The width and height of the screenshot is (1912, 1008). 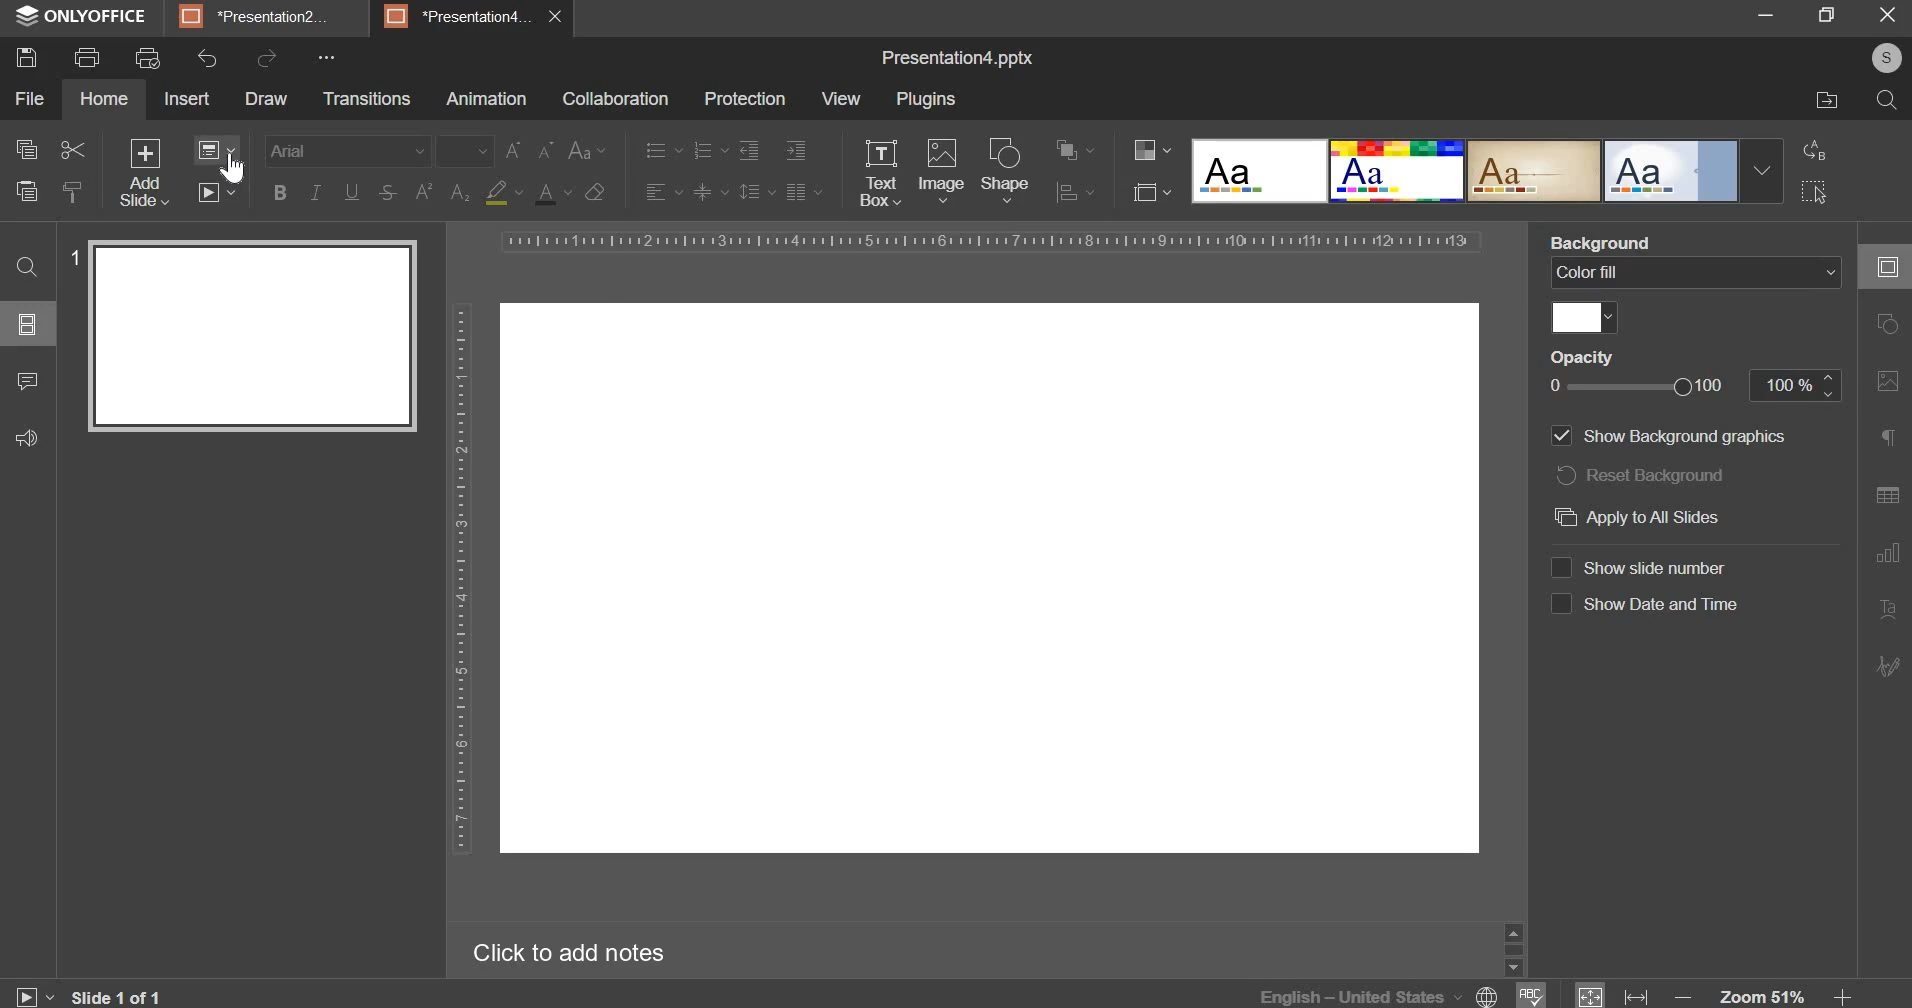 I want to click on paragraph settings, so click(x=1885, y=438).